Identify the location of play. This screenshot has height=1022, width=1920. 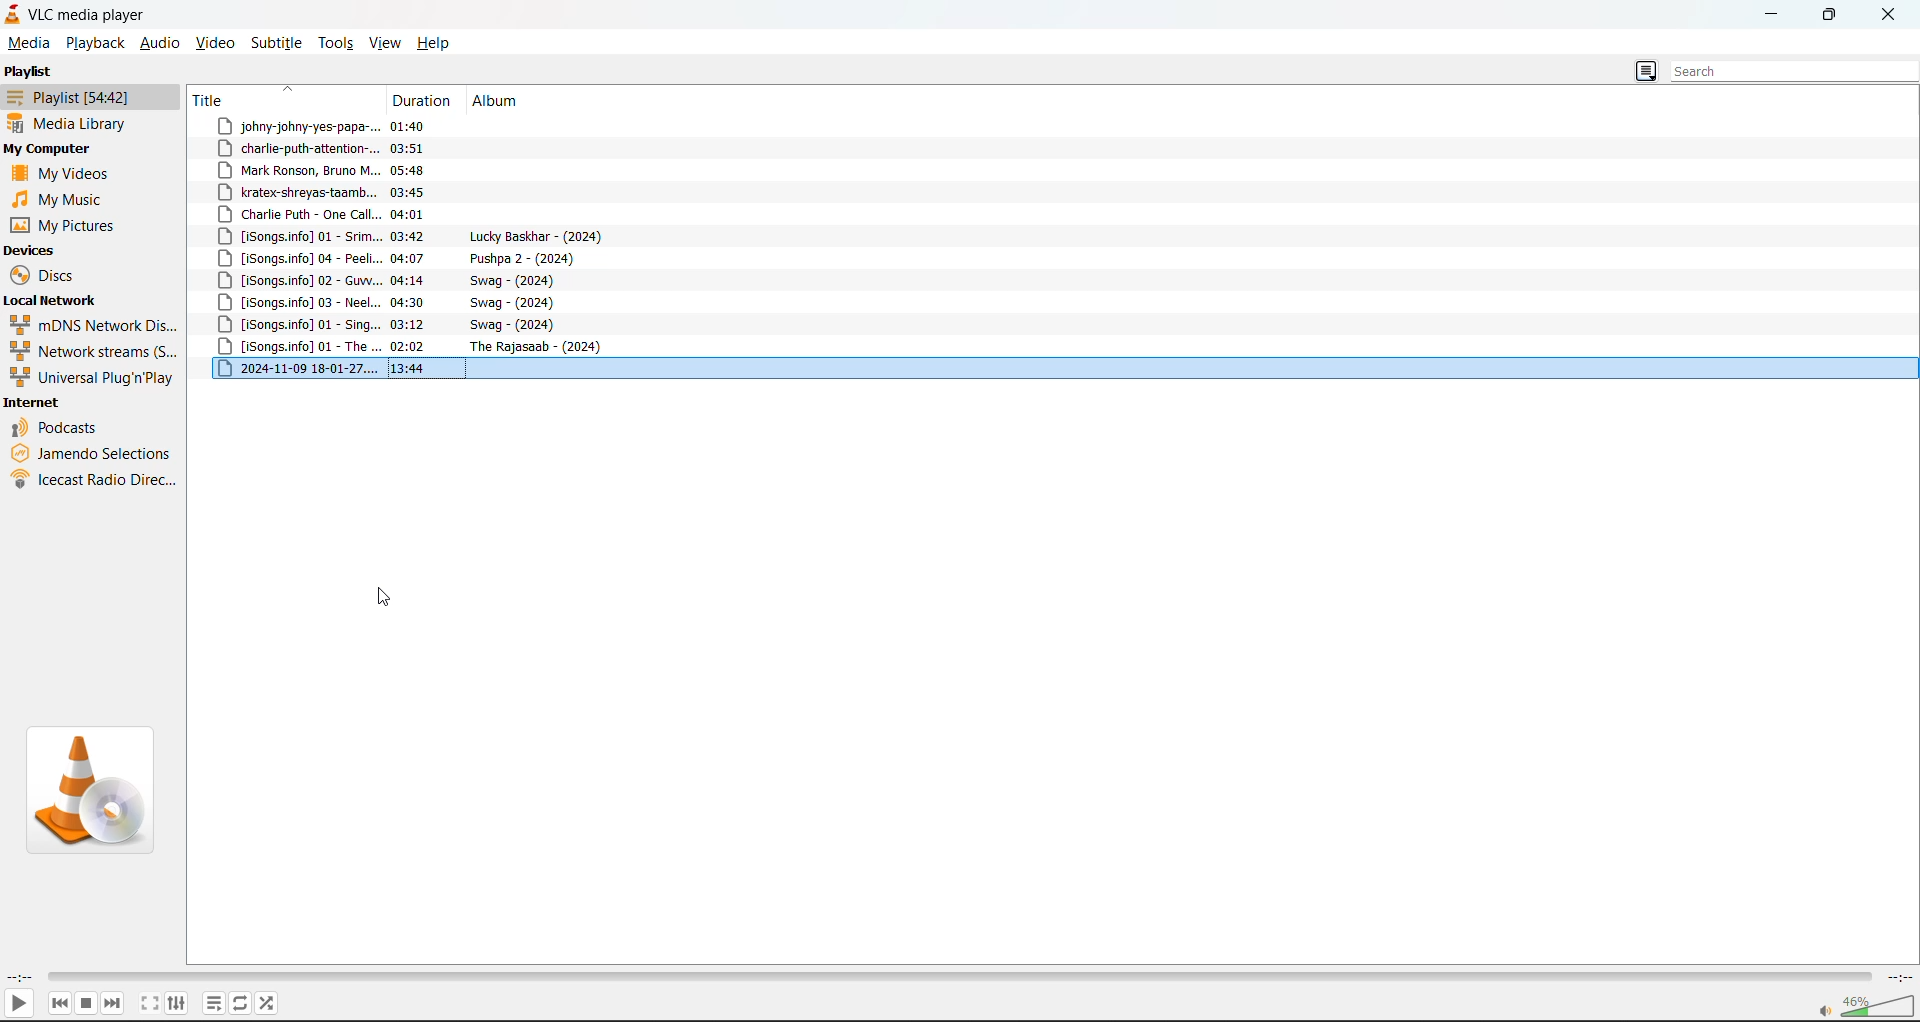
(22, 1002).